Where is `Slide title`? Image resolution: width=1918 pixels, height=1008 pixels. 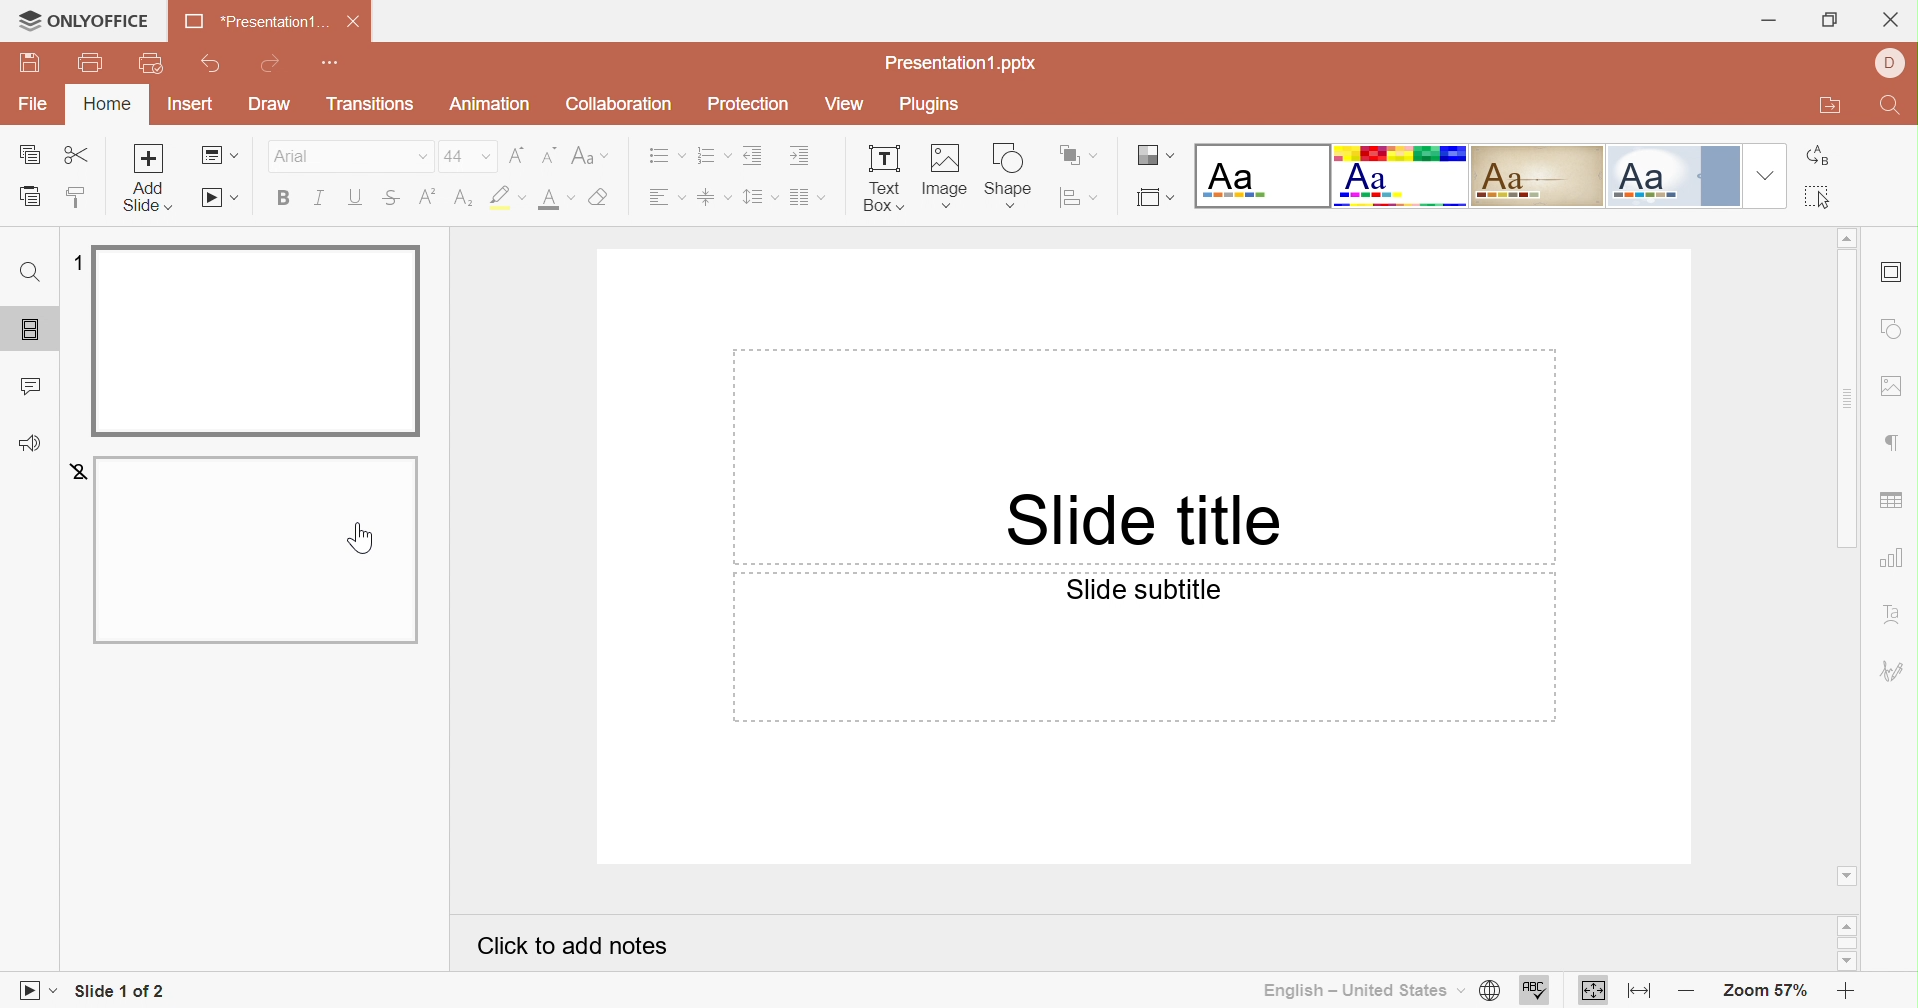
Slide title is located at coordinates (1152, 518).